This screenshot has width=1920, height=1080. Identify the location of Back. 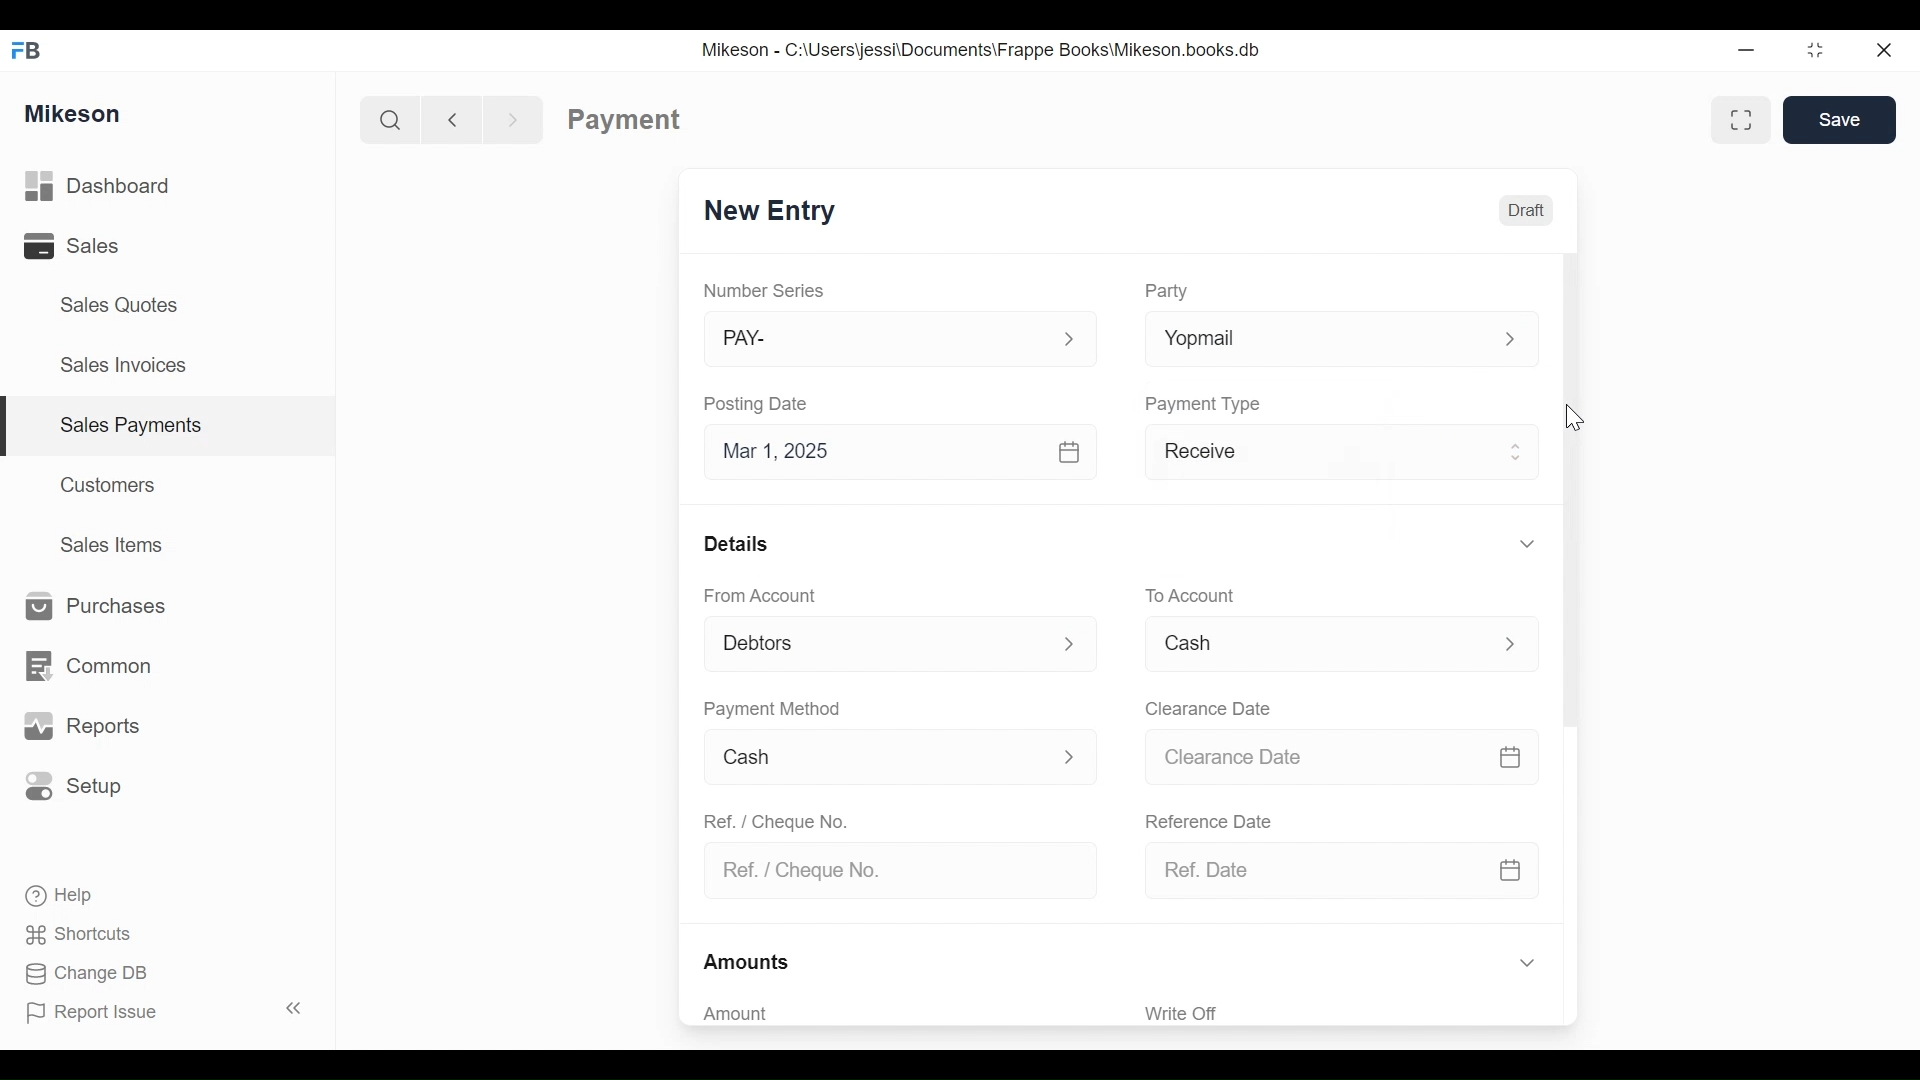
(461, 118).